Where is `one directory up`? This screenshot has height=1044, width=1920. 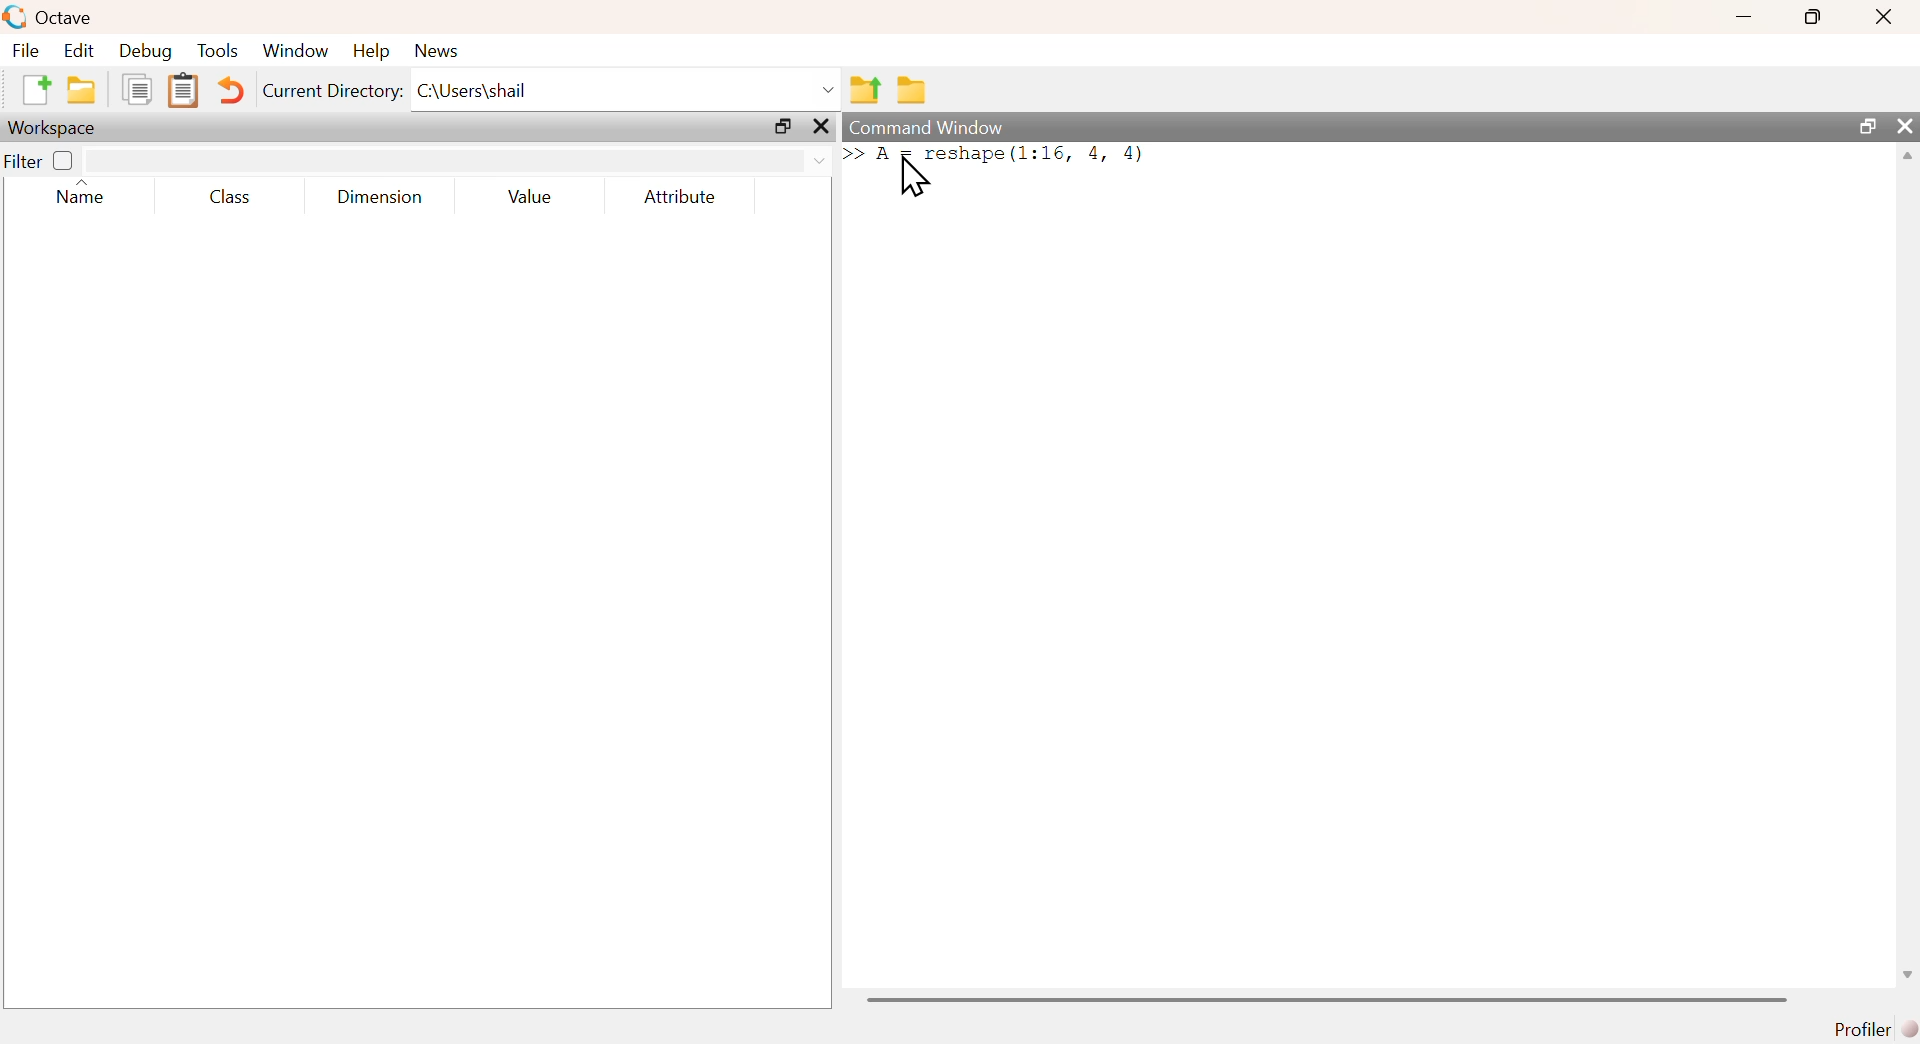 one directory up is located at coordinates (865, 90).